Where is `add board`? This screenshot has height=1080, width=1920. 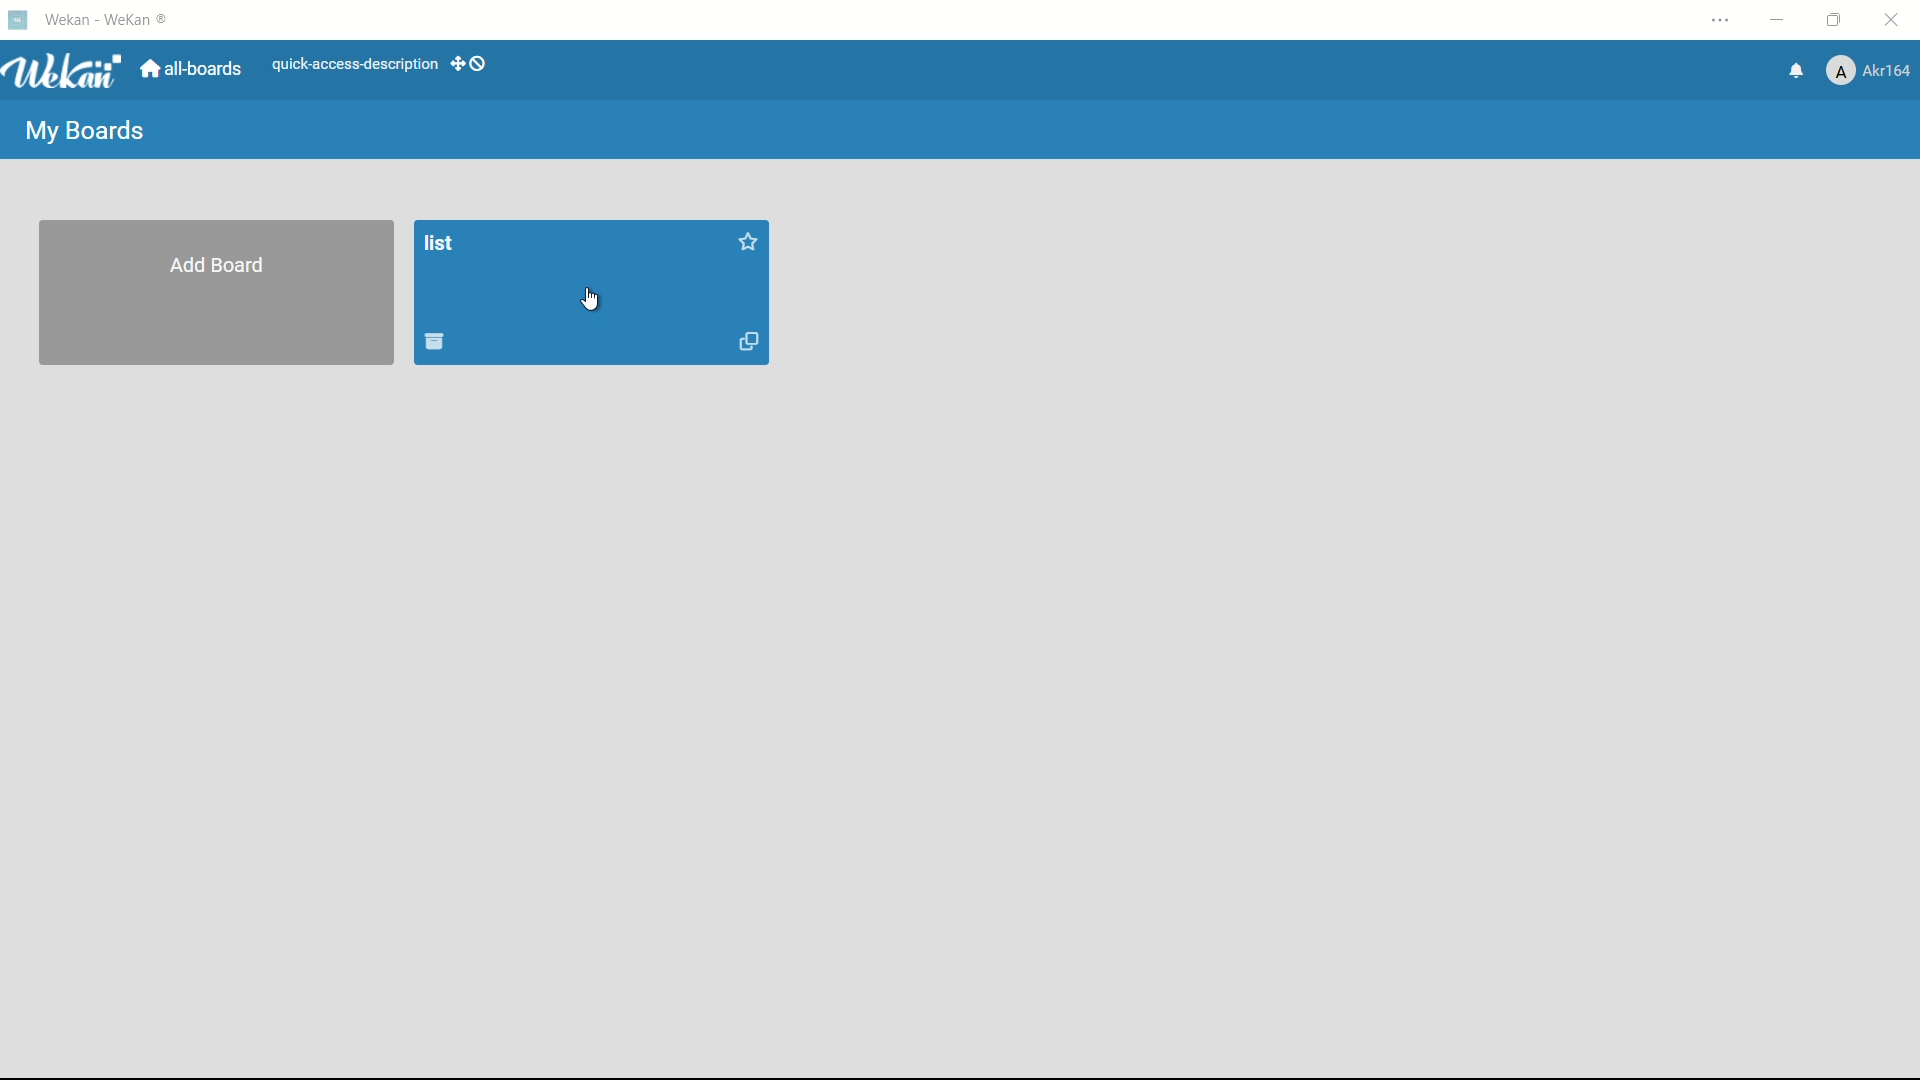 add board is located at coordinates (219, 266).